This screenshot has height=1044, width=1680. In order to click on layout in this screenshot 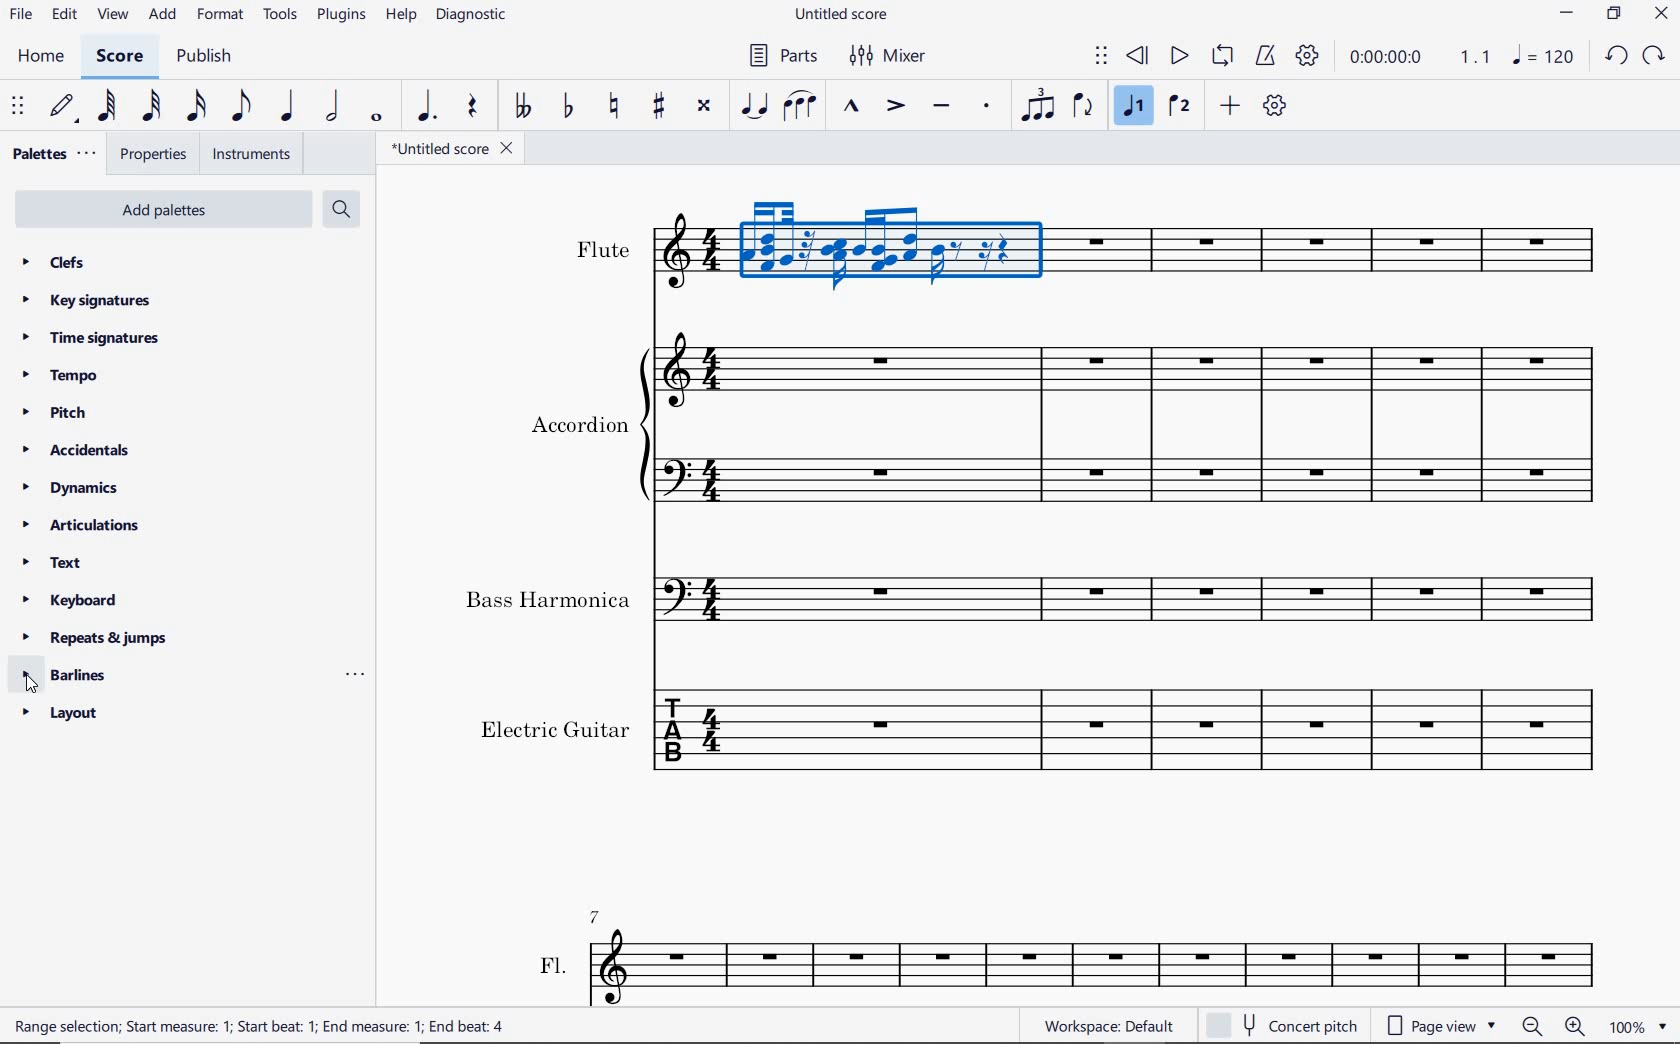, I will do `click(64, 716)`.